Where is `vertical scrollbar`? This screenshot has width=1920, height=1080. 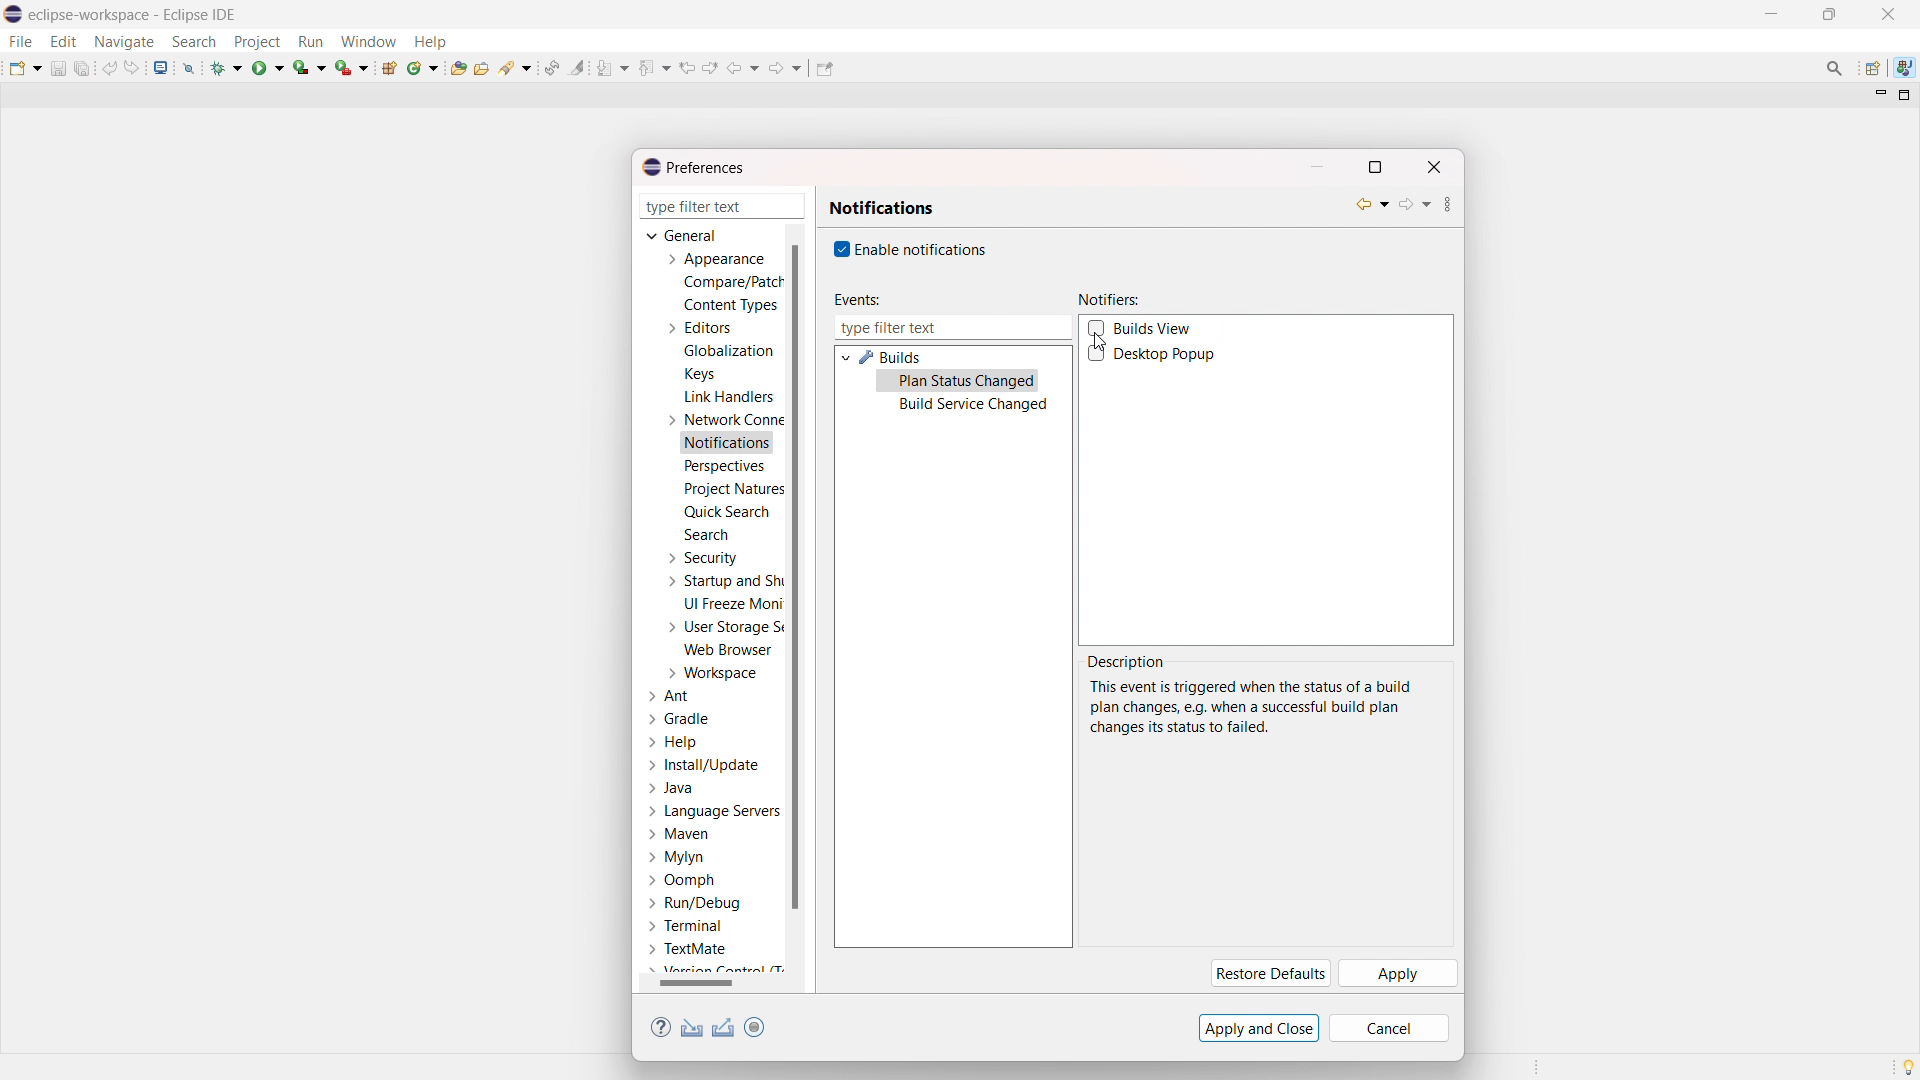 vertical scrollbar is located at coordinates (794, 575).